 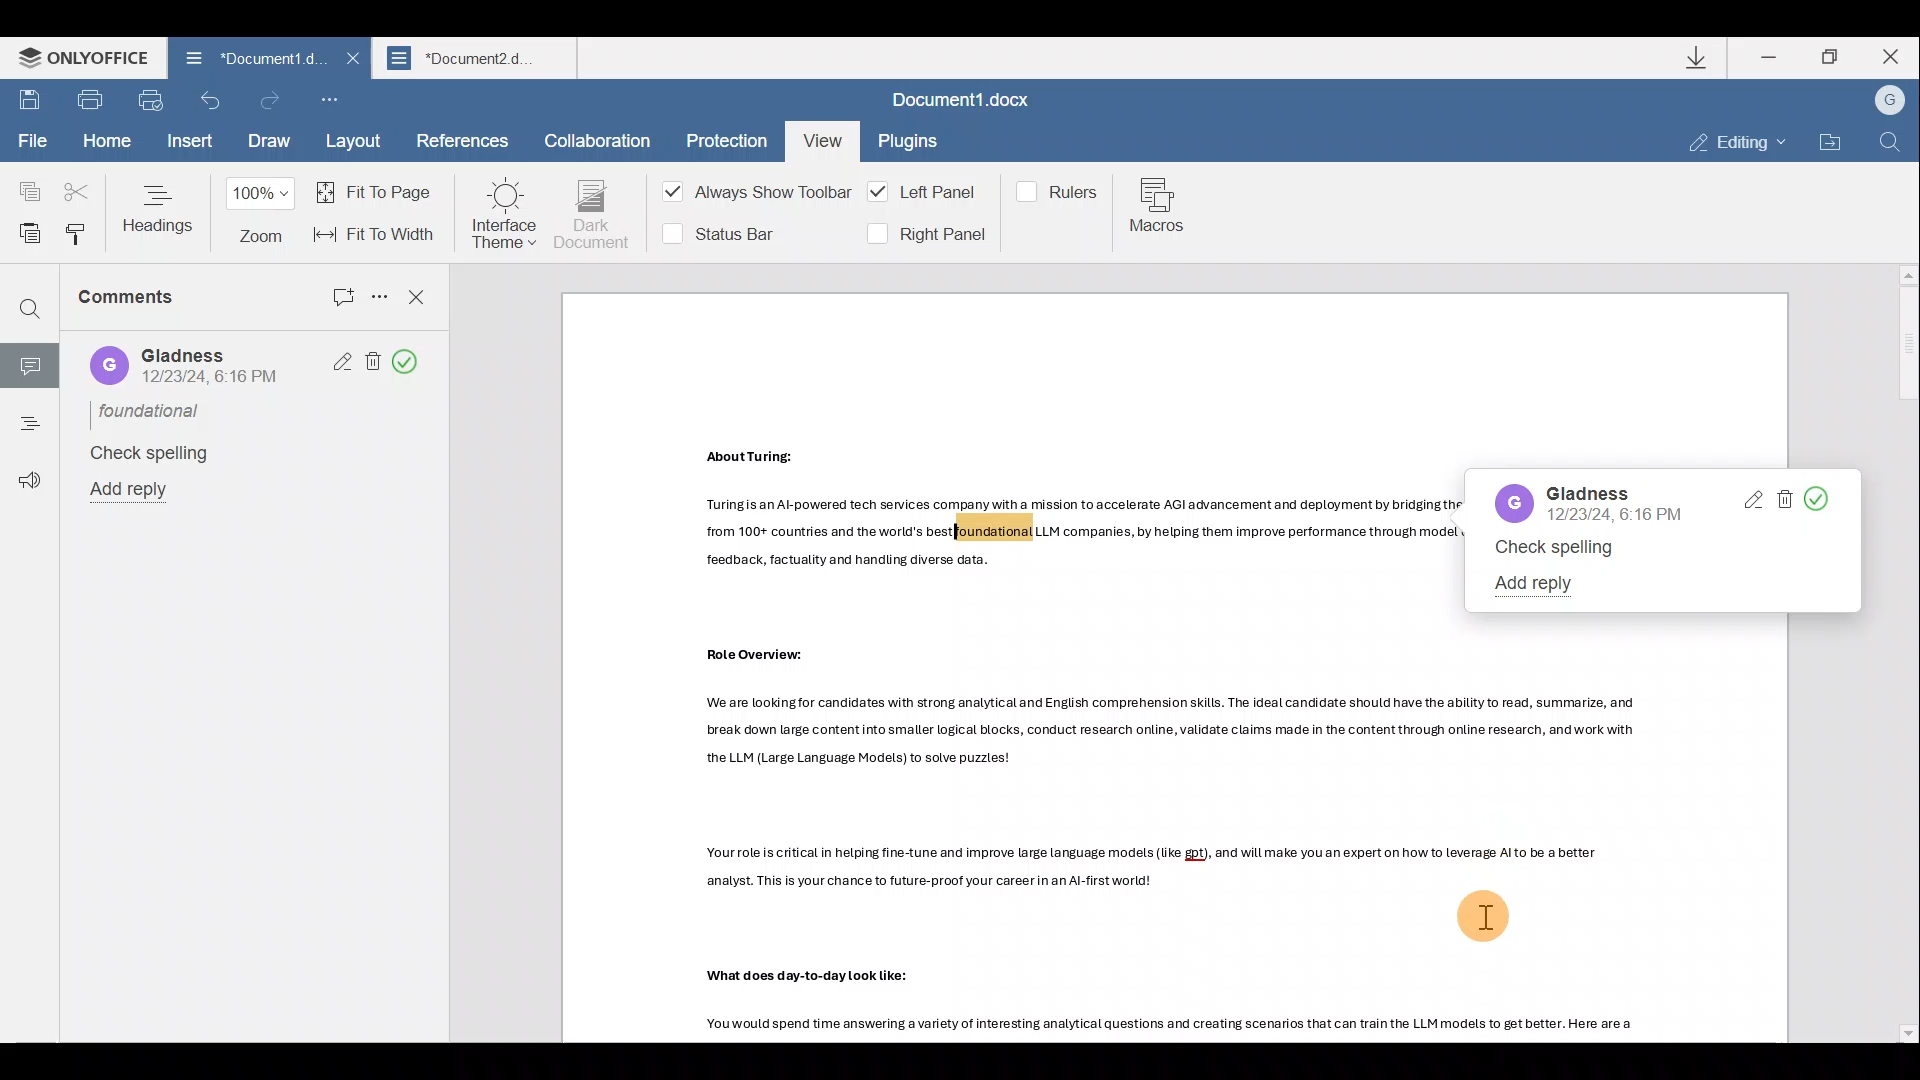 What do you see at coordinates (1157, 869) in the screenshot?
I see `` at bounding box center [1157, 869].